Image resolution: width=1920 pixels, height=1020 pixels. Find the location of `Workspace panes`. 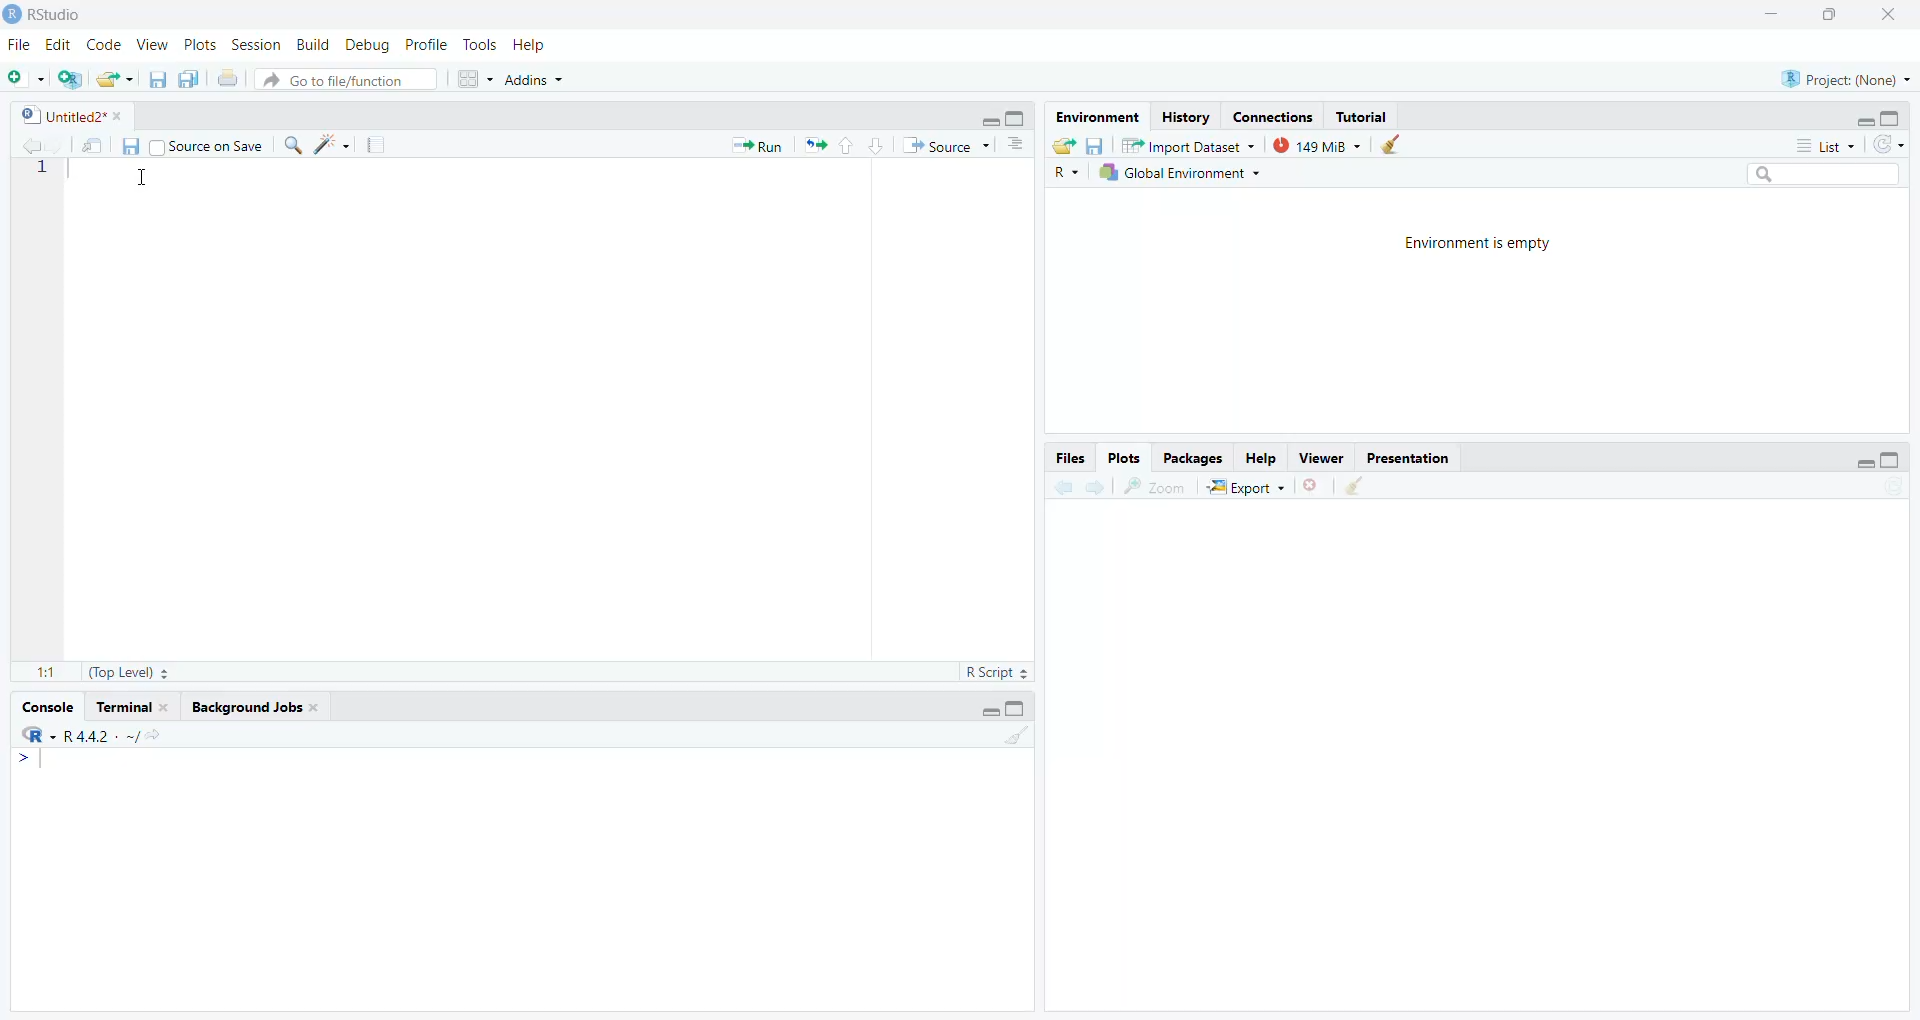

Workspace panes is located at coordinates (475, 78).